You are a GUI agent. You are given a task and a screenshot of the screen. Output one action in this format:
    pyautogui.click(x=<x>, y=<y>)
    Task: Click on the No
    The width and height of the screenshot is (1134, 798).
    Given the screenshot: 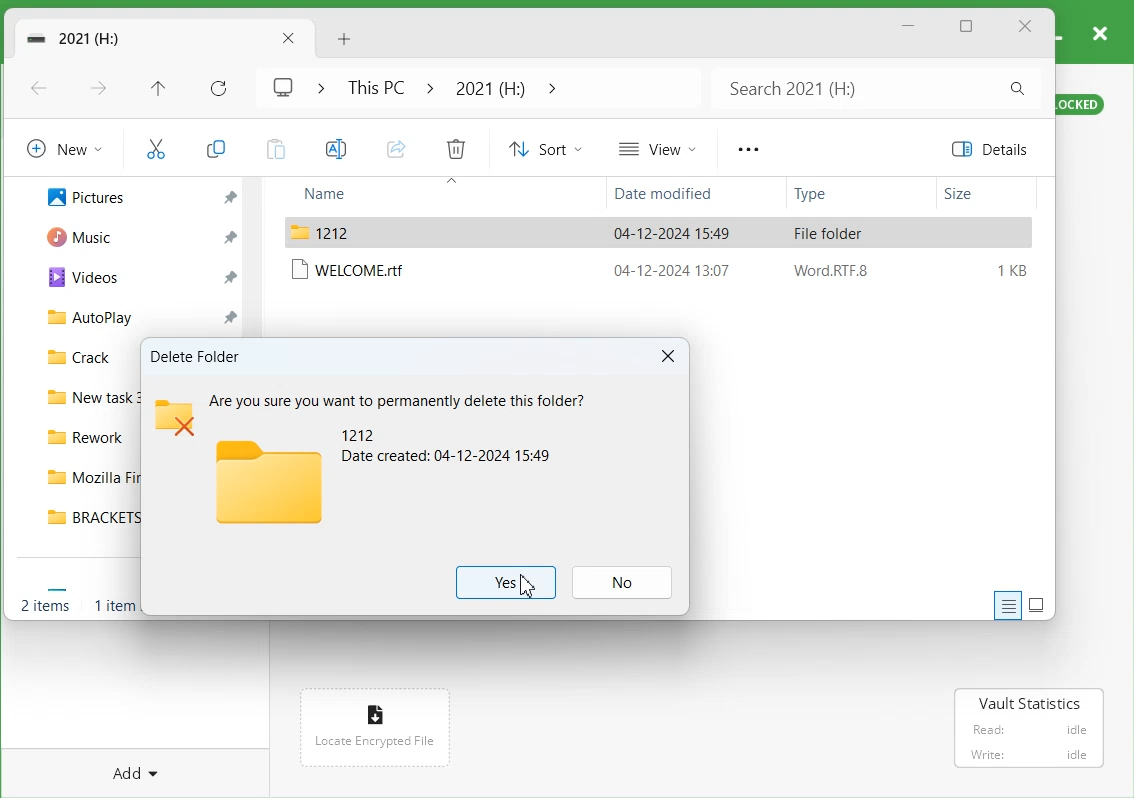 What is the action you would take?
    pyautogui.click(x=623, y=582)
    